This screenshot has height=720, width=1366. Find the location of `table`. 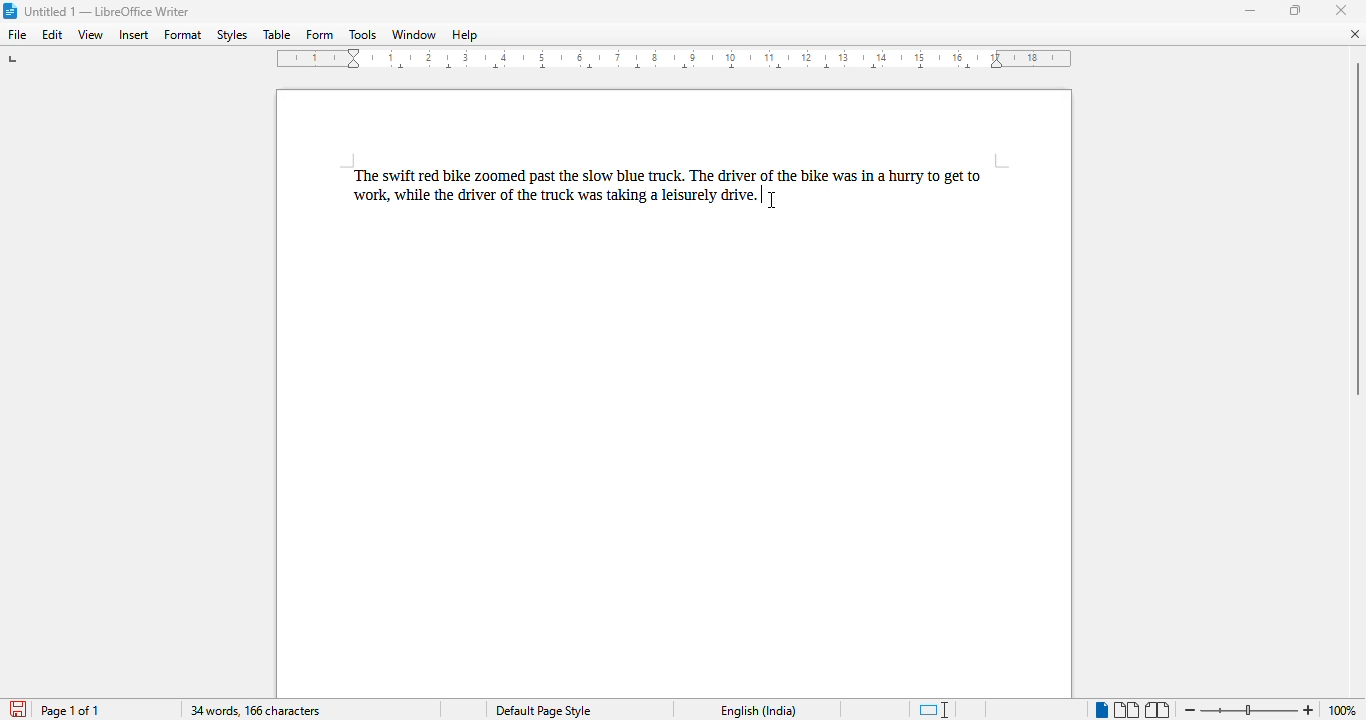

table is located at coordinates (276, 35).